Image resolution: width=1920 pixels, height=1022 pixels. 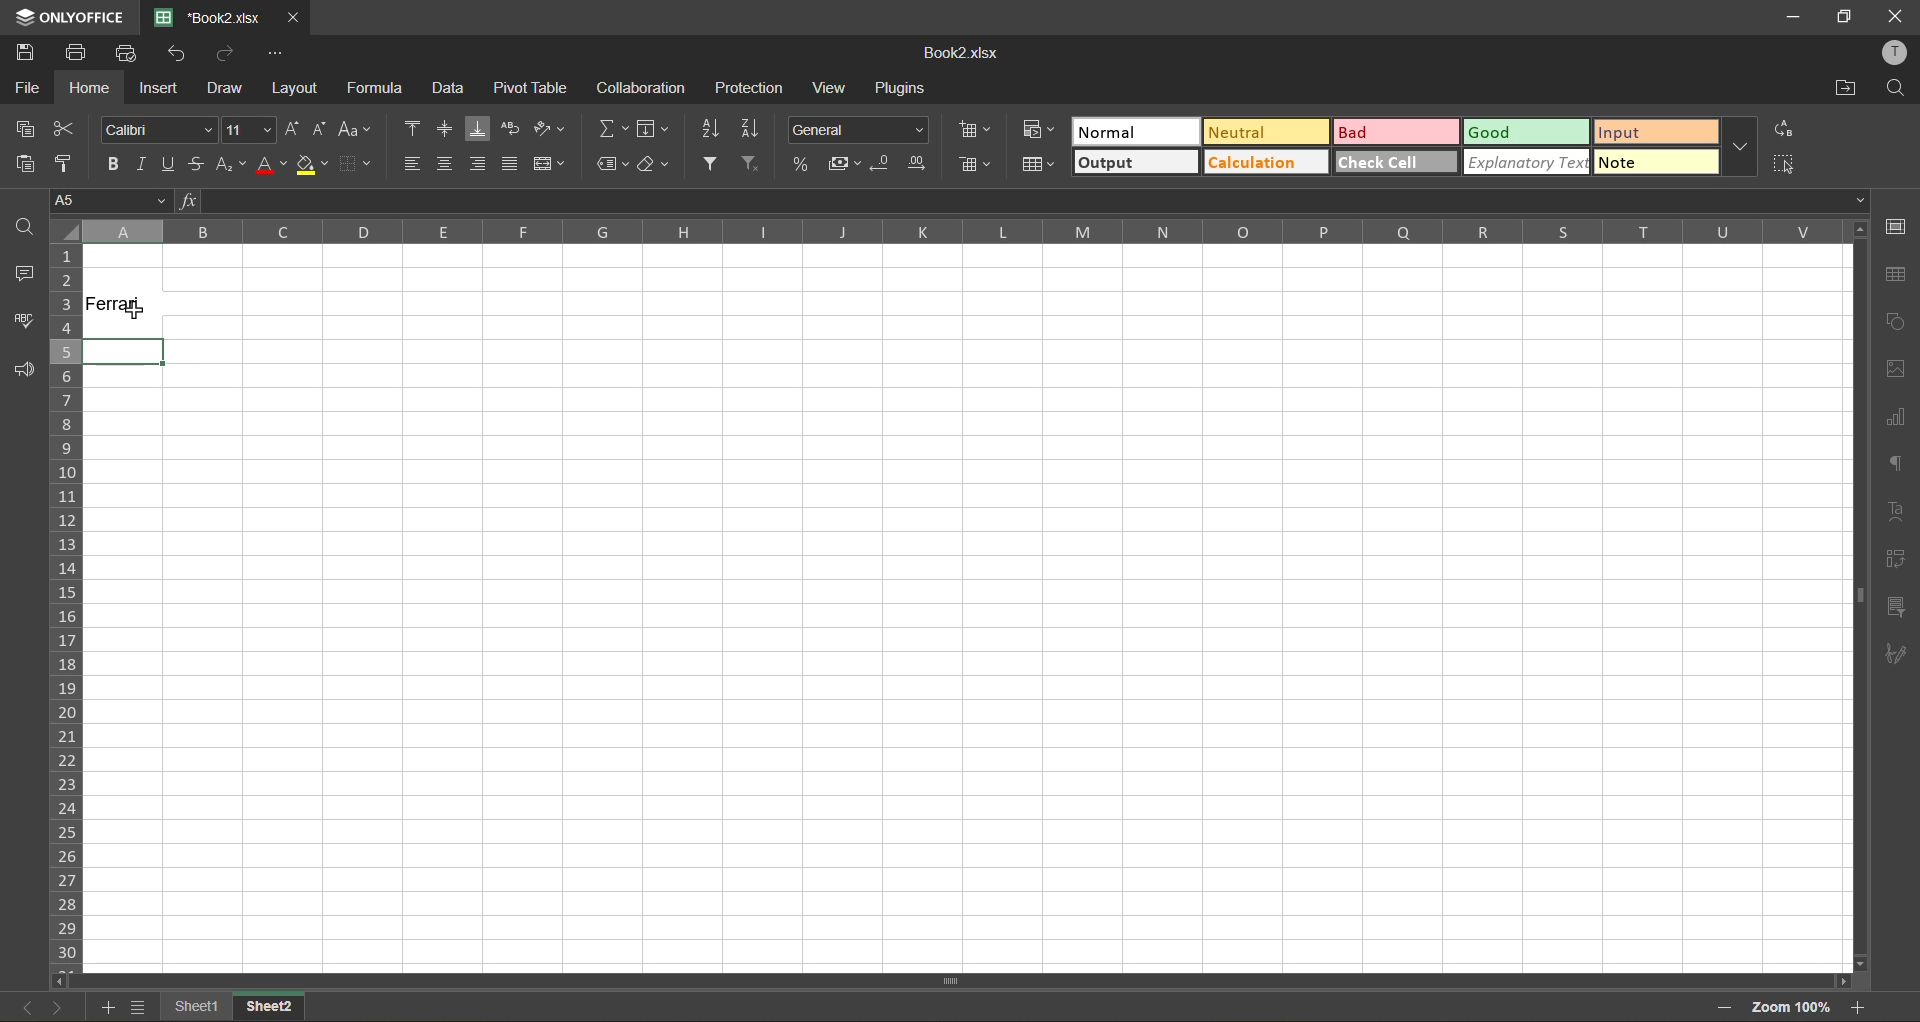 What do you see at coordinates (857, 128) in the screenshot?
I see `number format` at bounding box center [857, 128].